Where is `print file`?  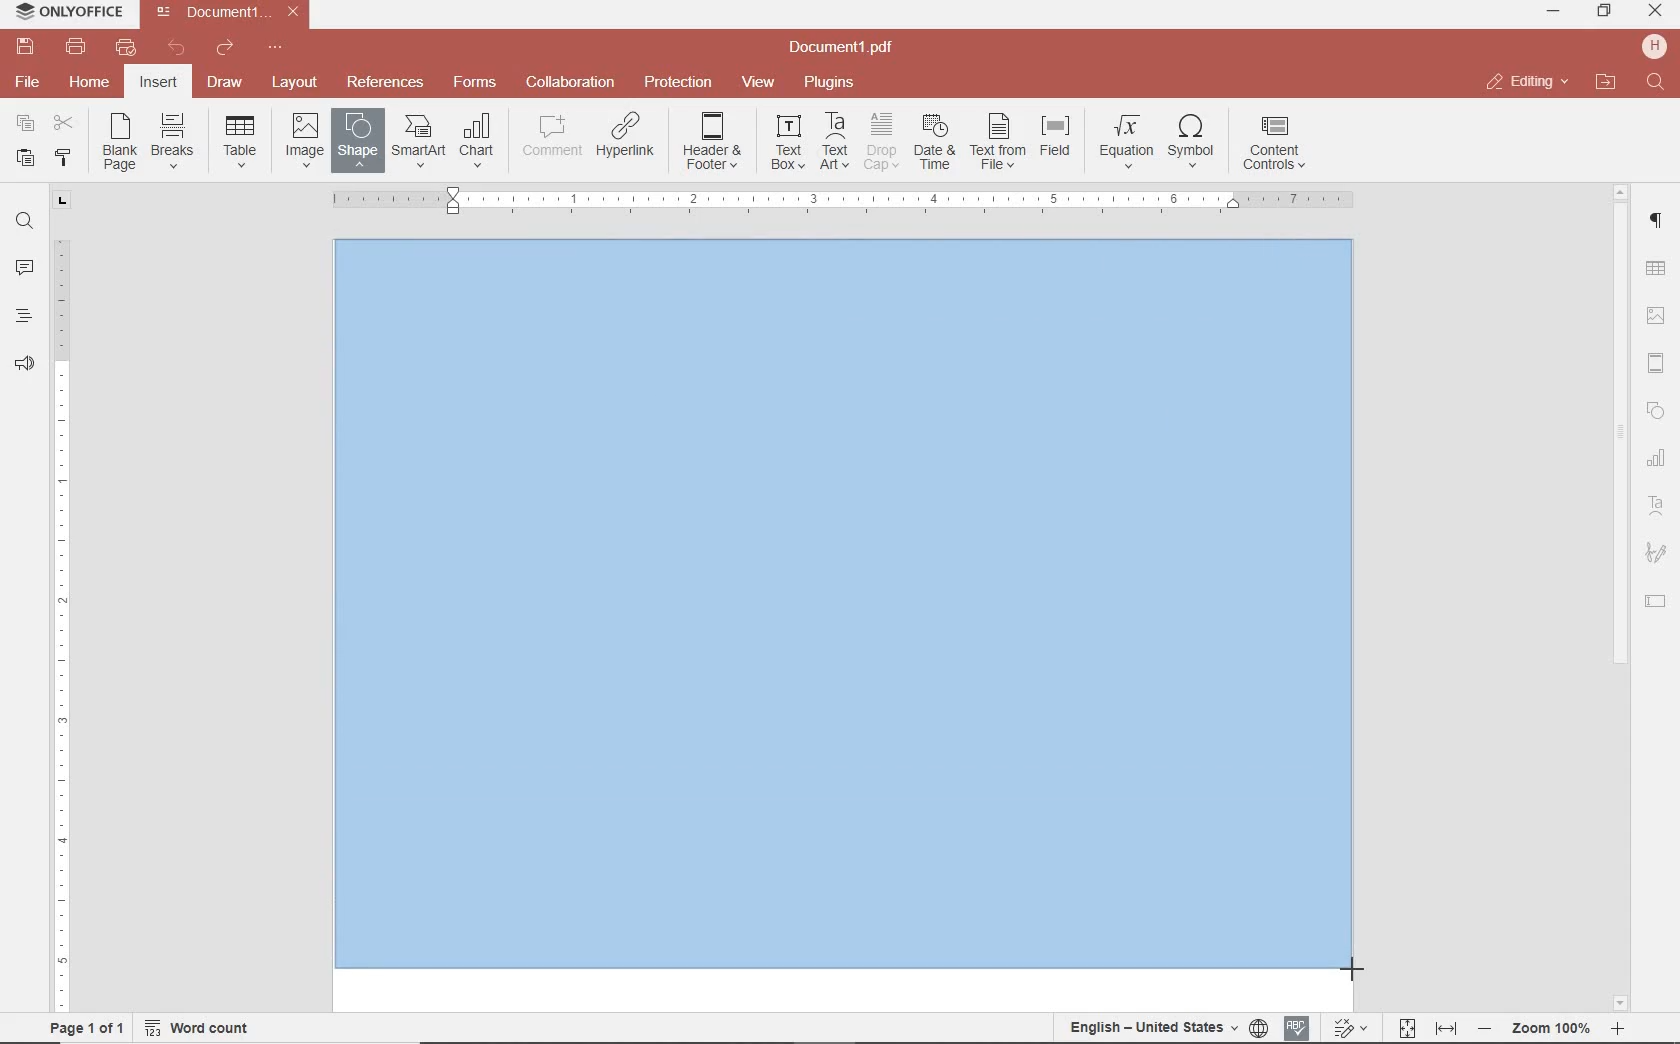 print file is located at coordinates (76, 47).